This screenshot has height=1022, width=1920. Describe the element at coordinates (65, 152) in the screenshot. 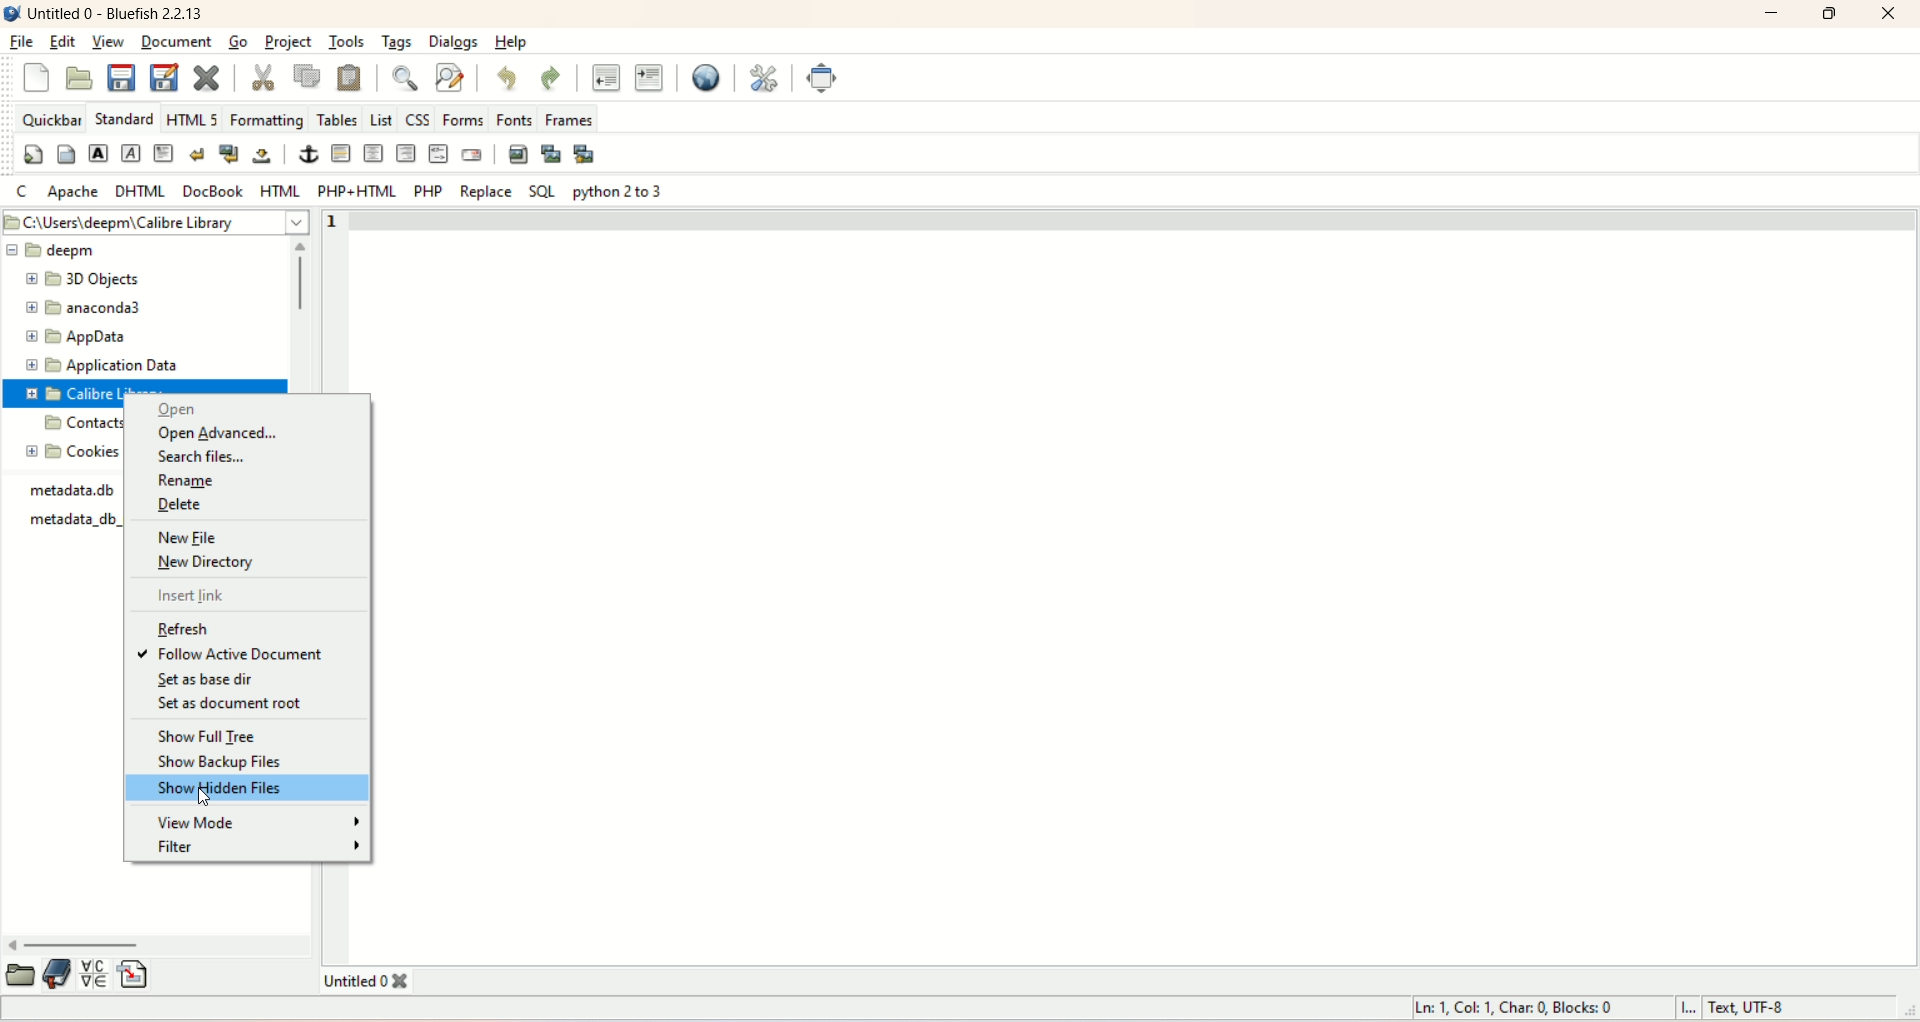

I see `body` at that location.